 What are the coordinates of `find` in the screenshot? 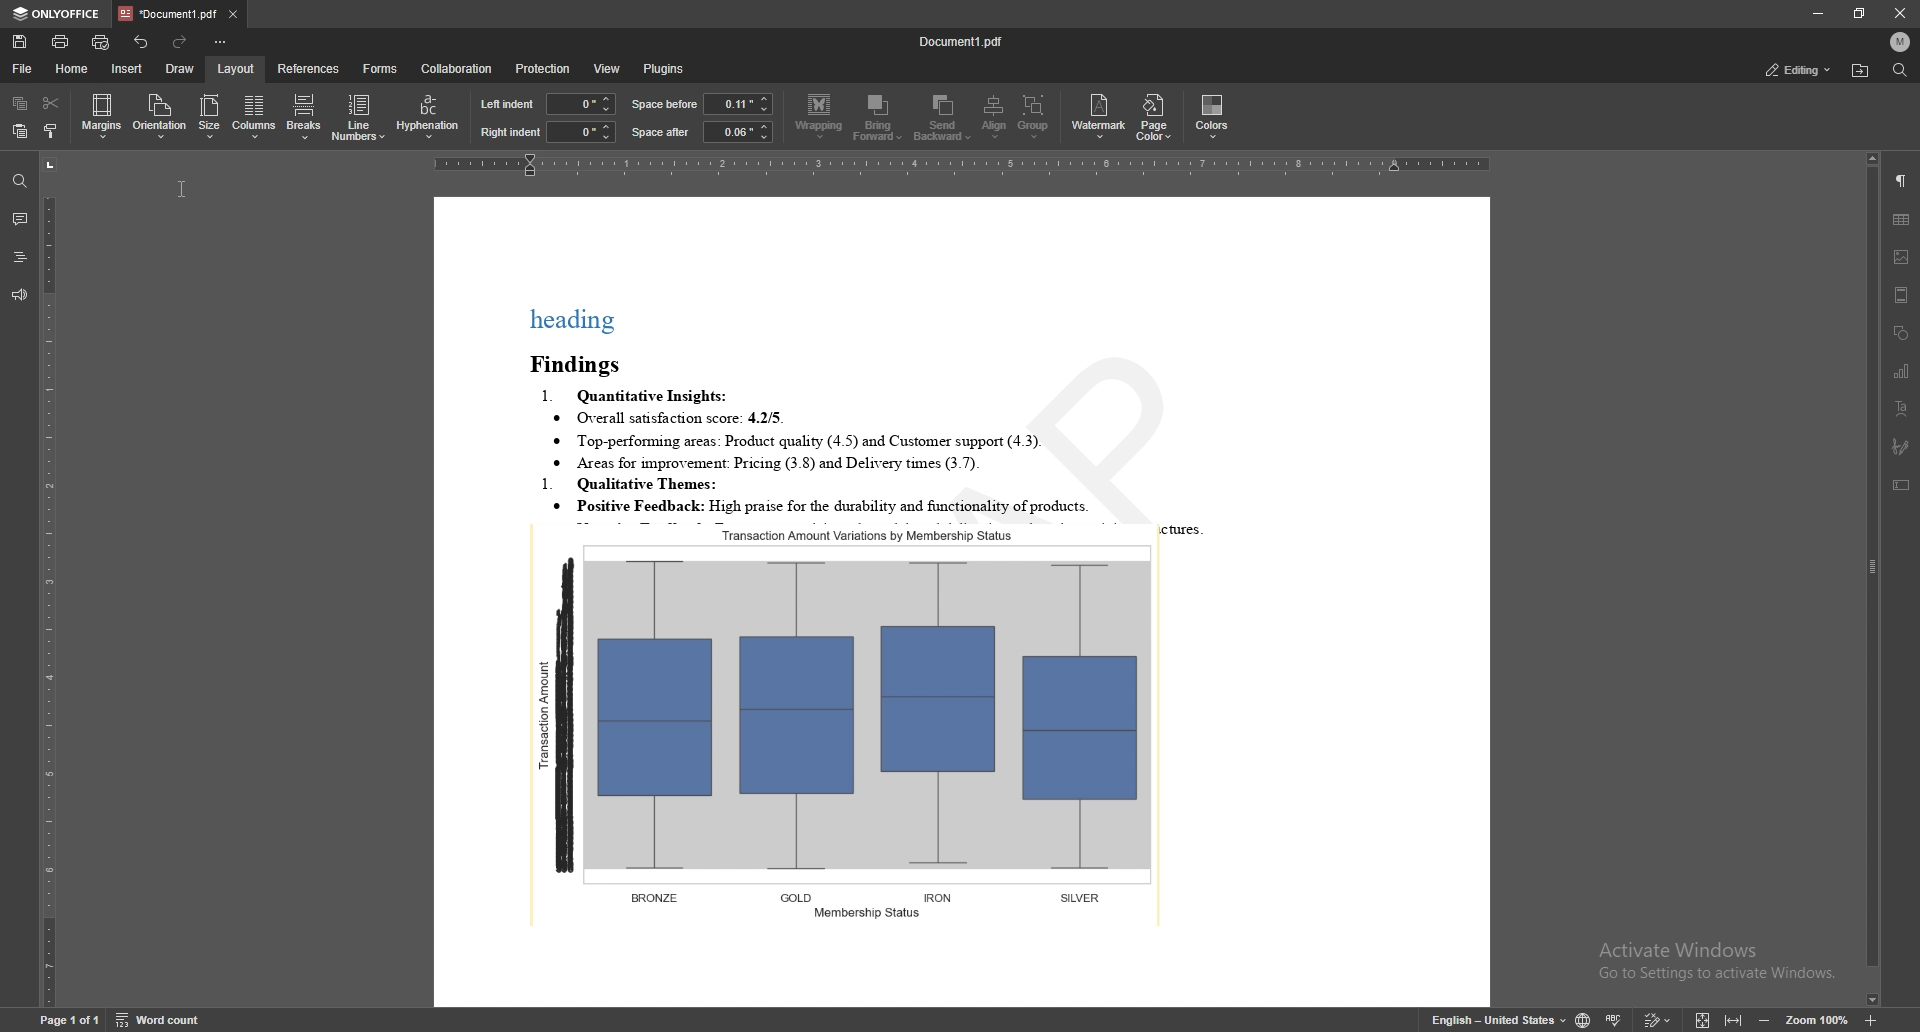 It's located at (16, 180).